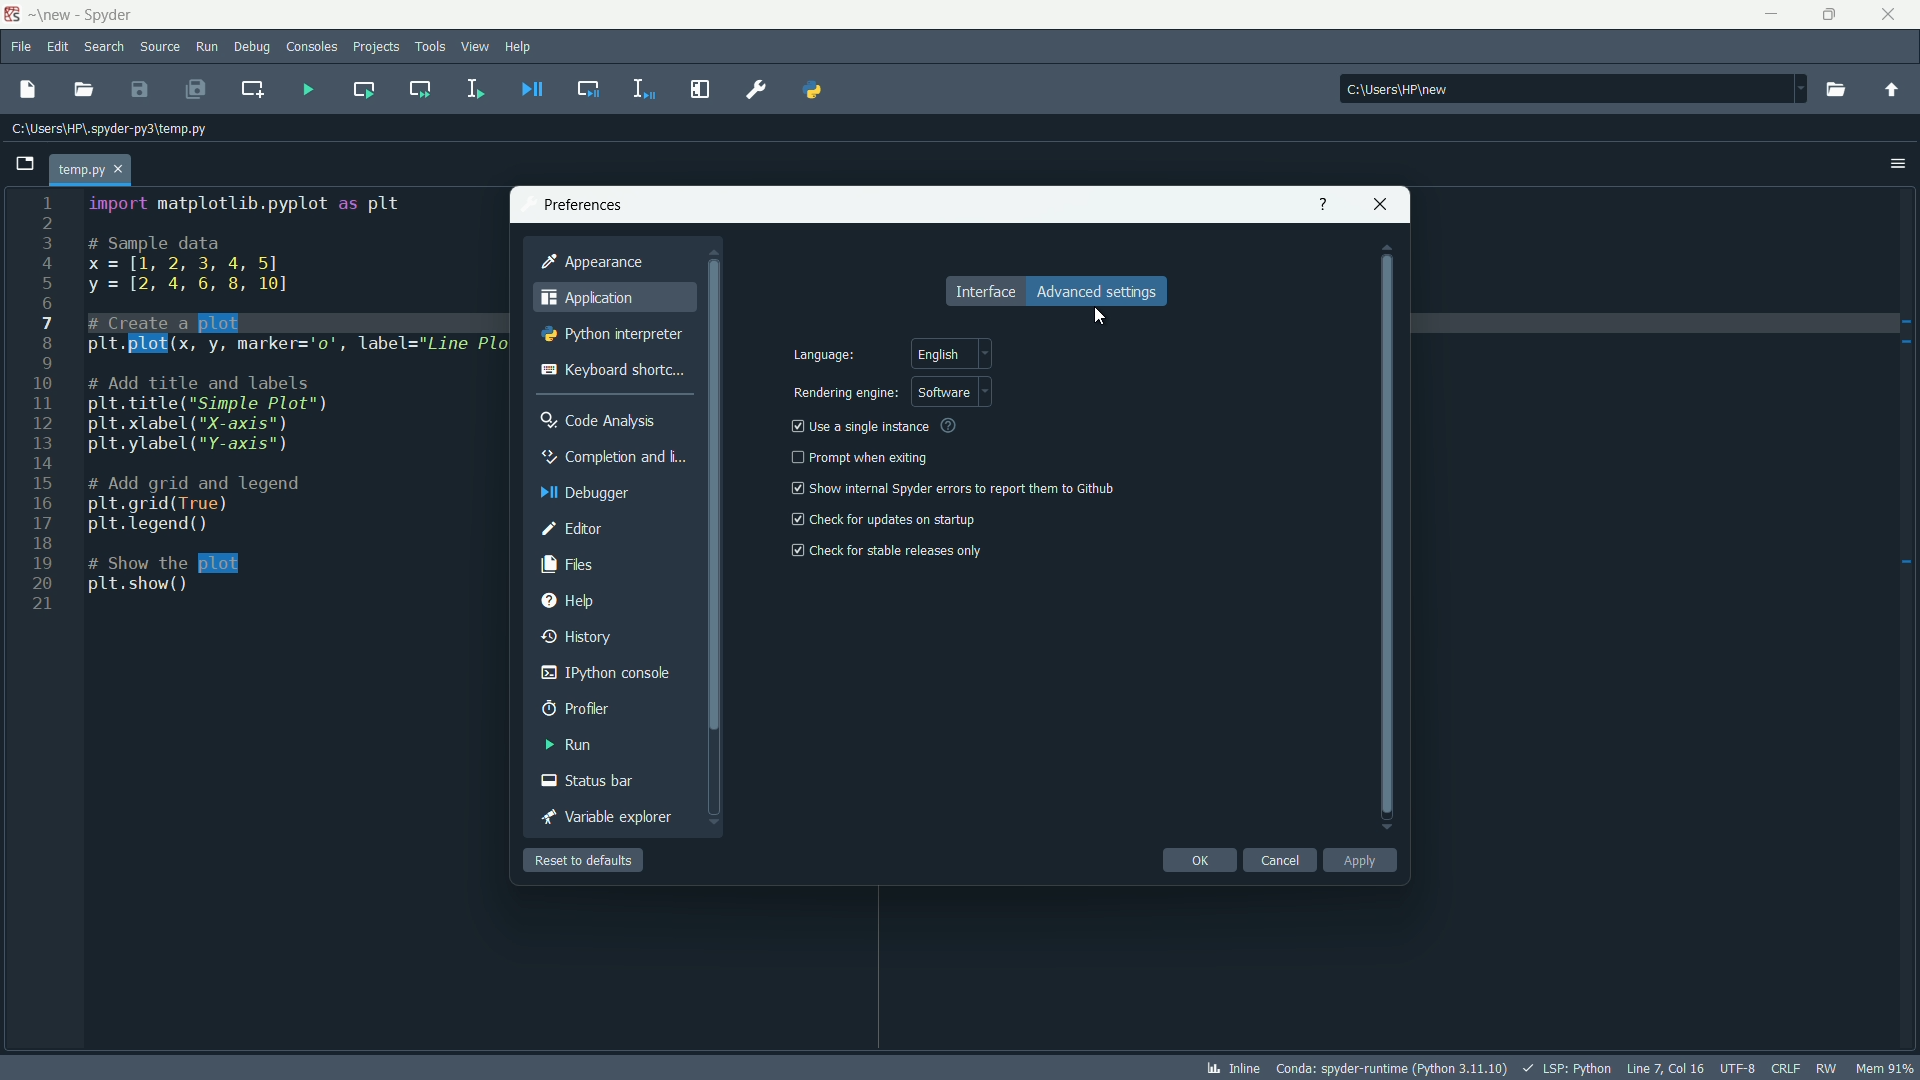  Describe the element at coordinates (717, 537) in the screenshot. I see `vertical scrollbar` at that location.